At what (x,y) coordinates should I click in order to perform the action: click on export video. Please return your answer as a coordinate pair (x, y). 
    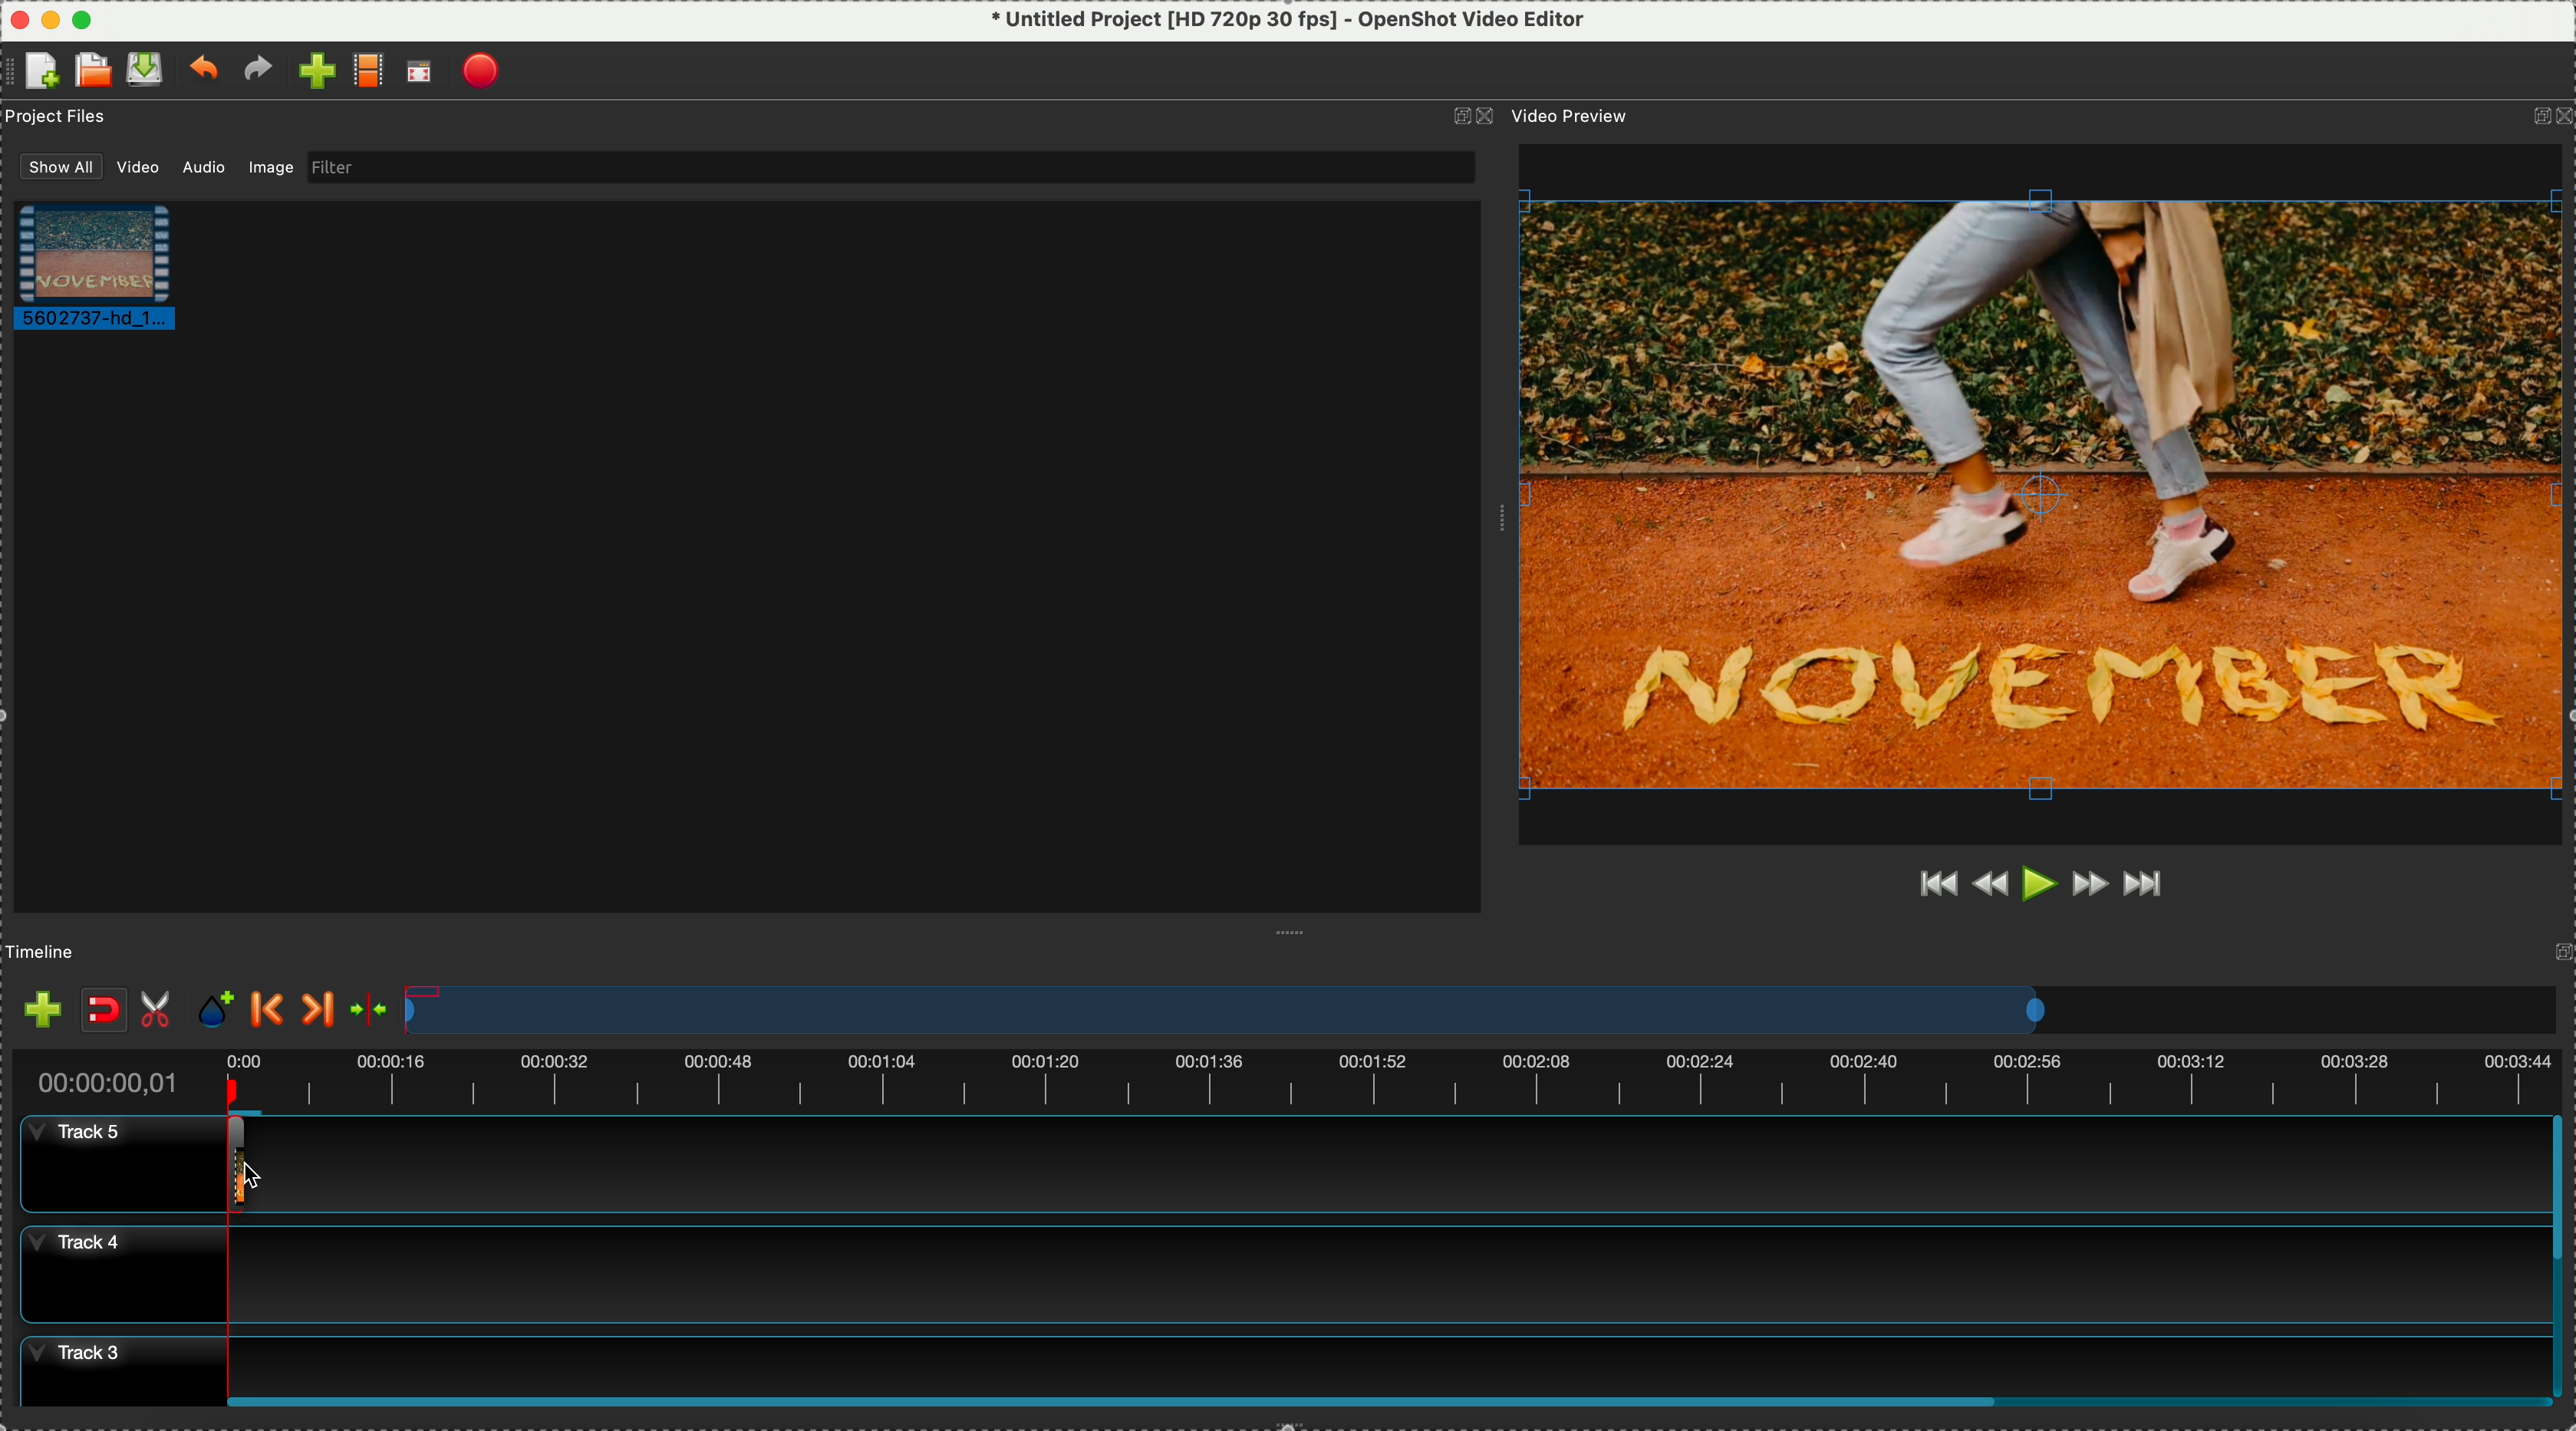
    Looking at the image, I should click on (484, 71).